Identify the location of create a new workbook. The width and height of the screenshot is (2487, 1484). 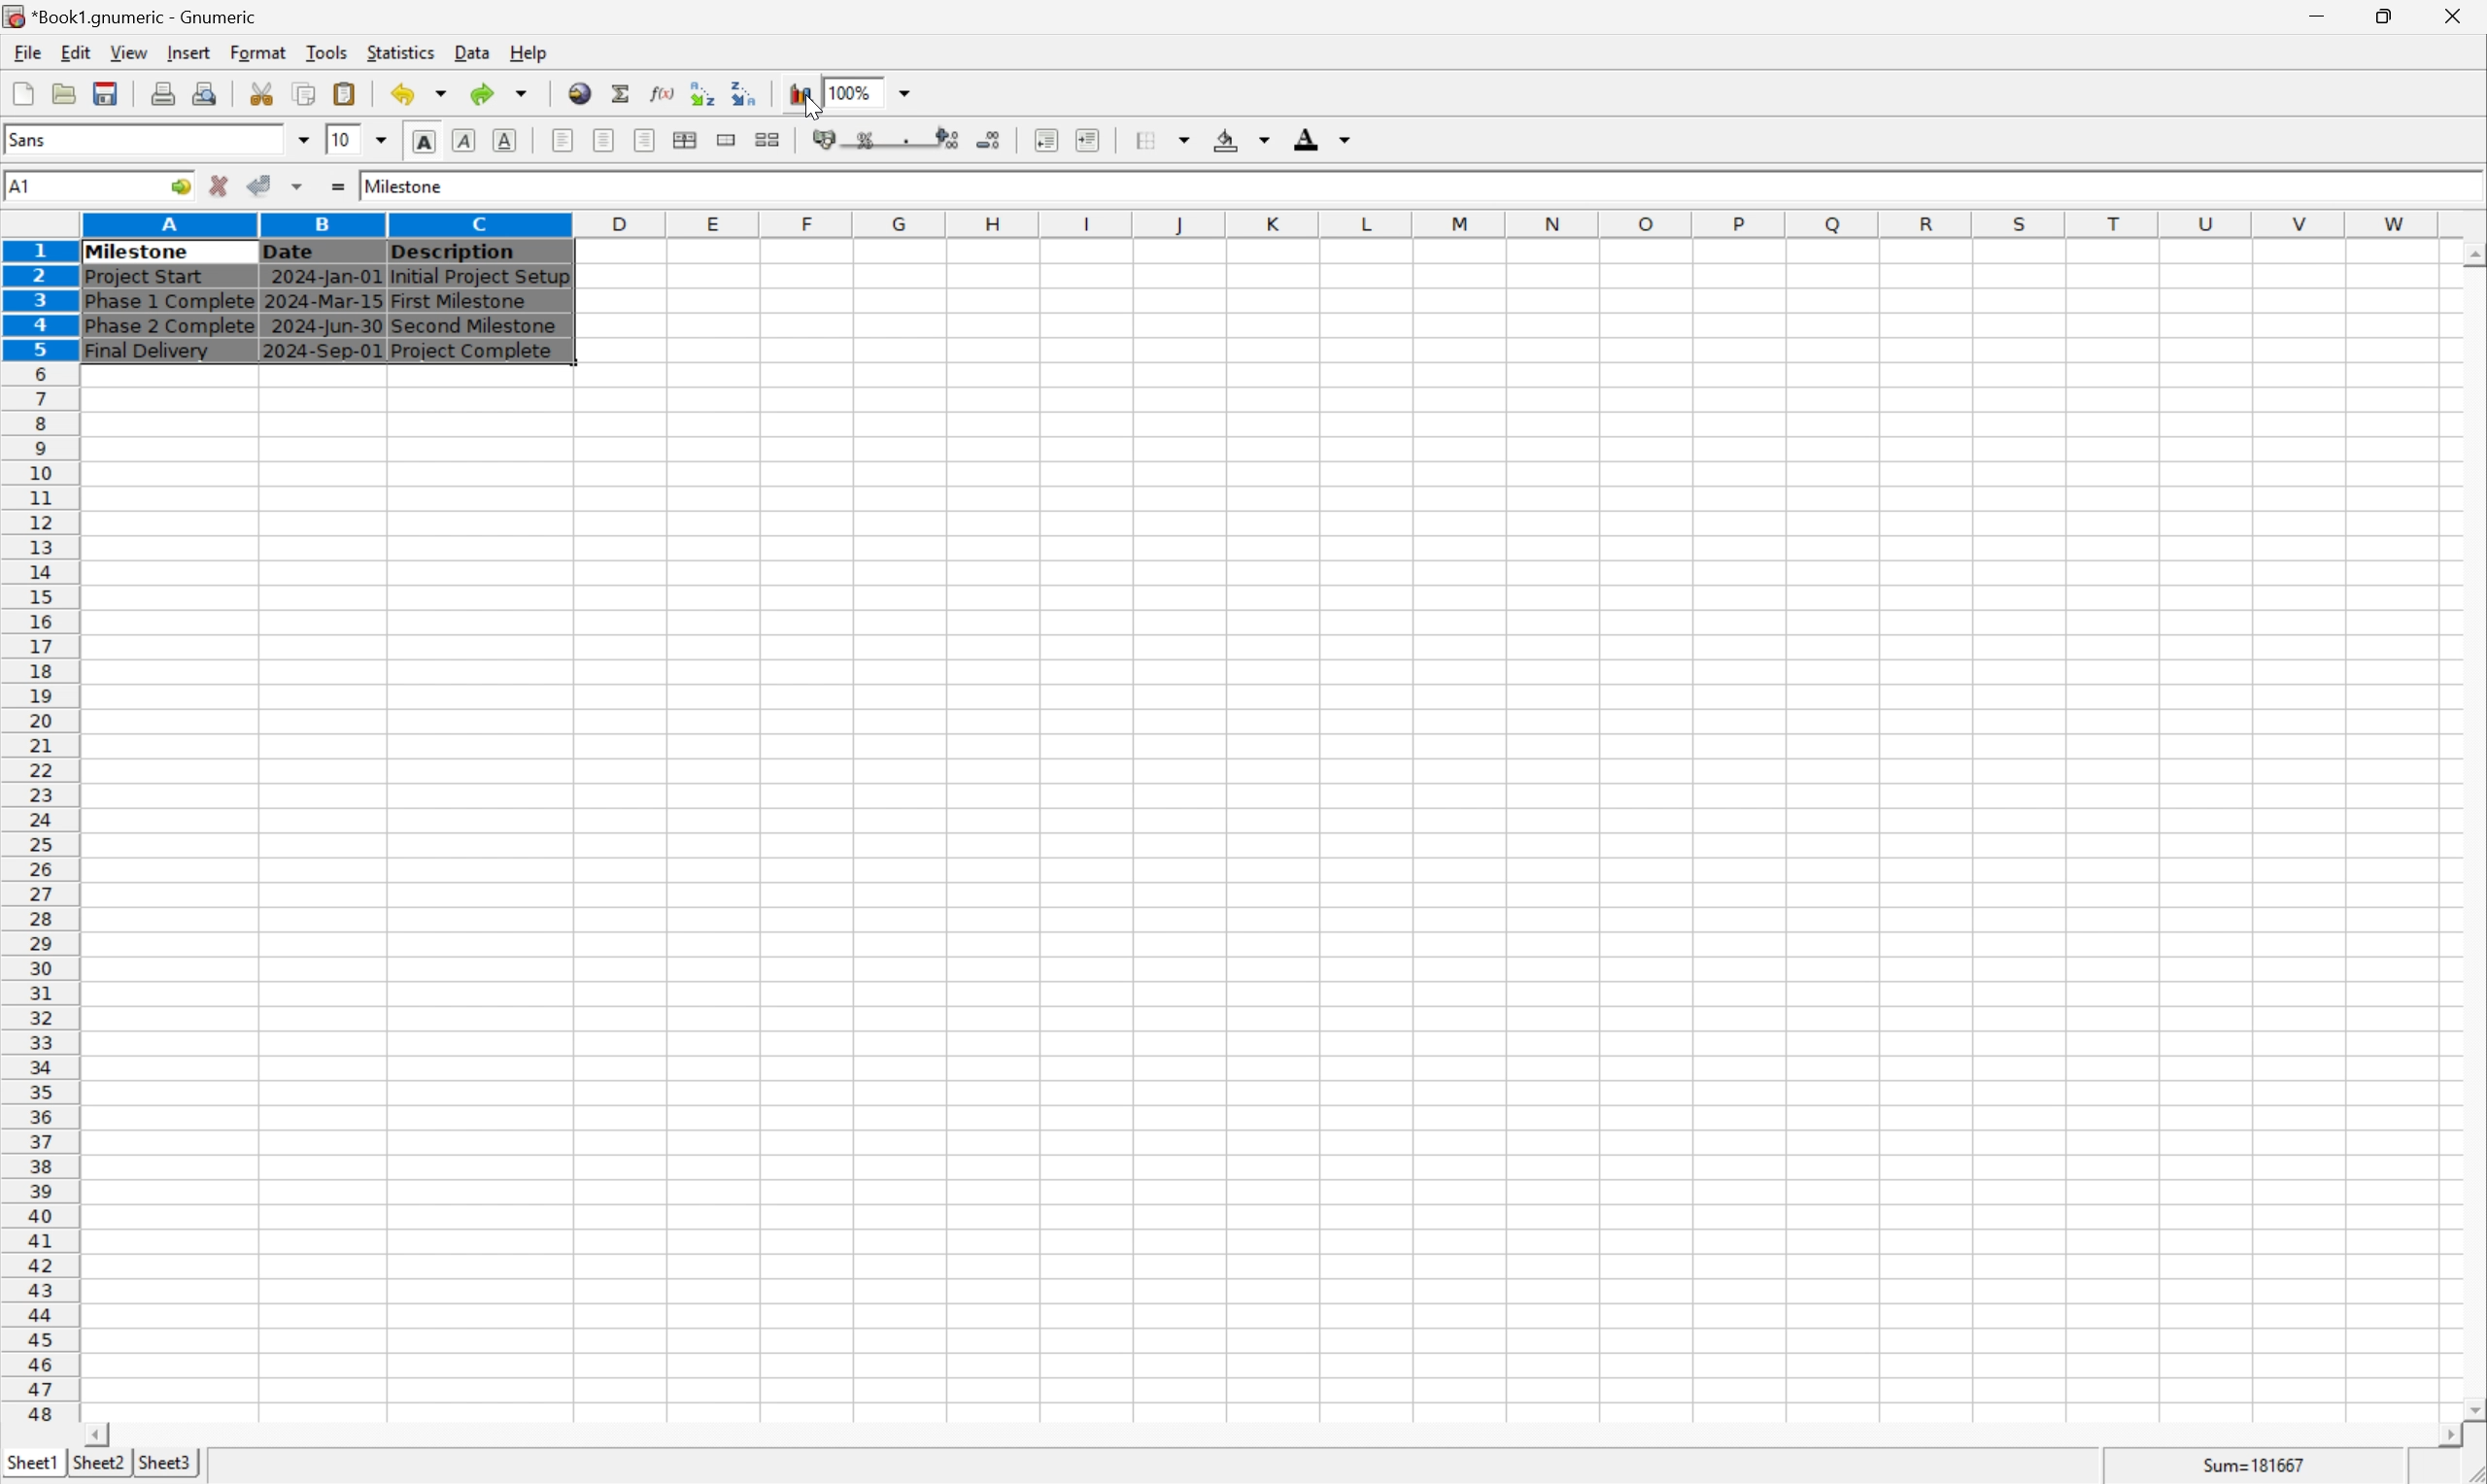
(21, 95).